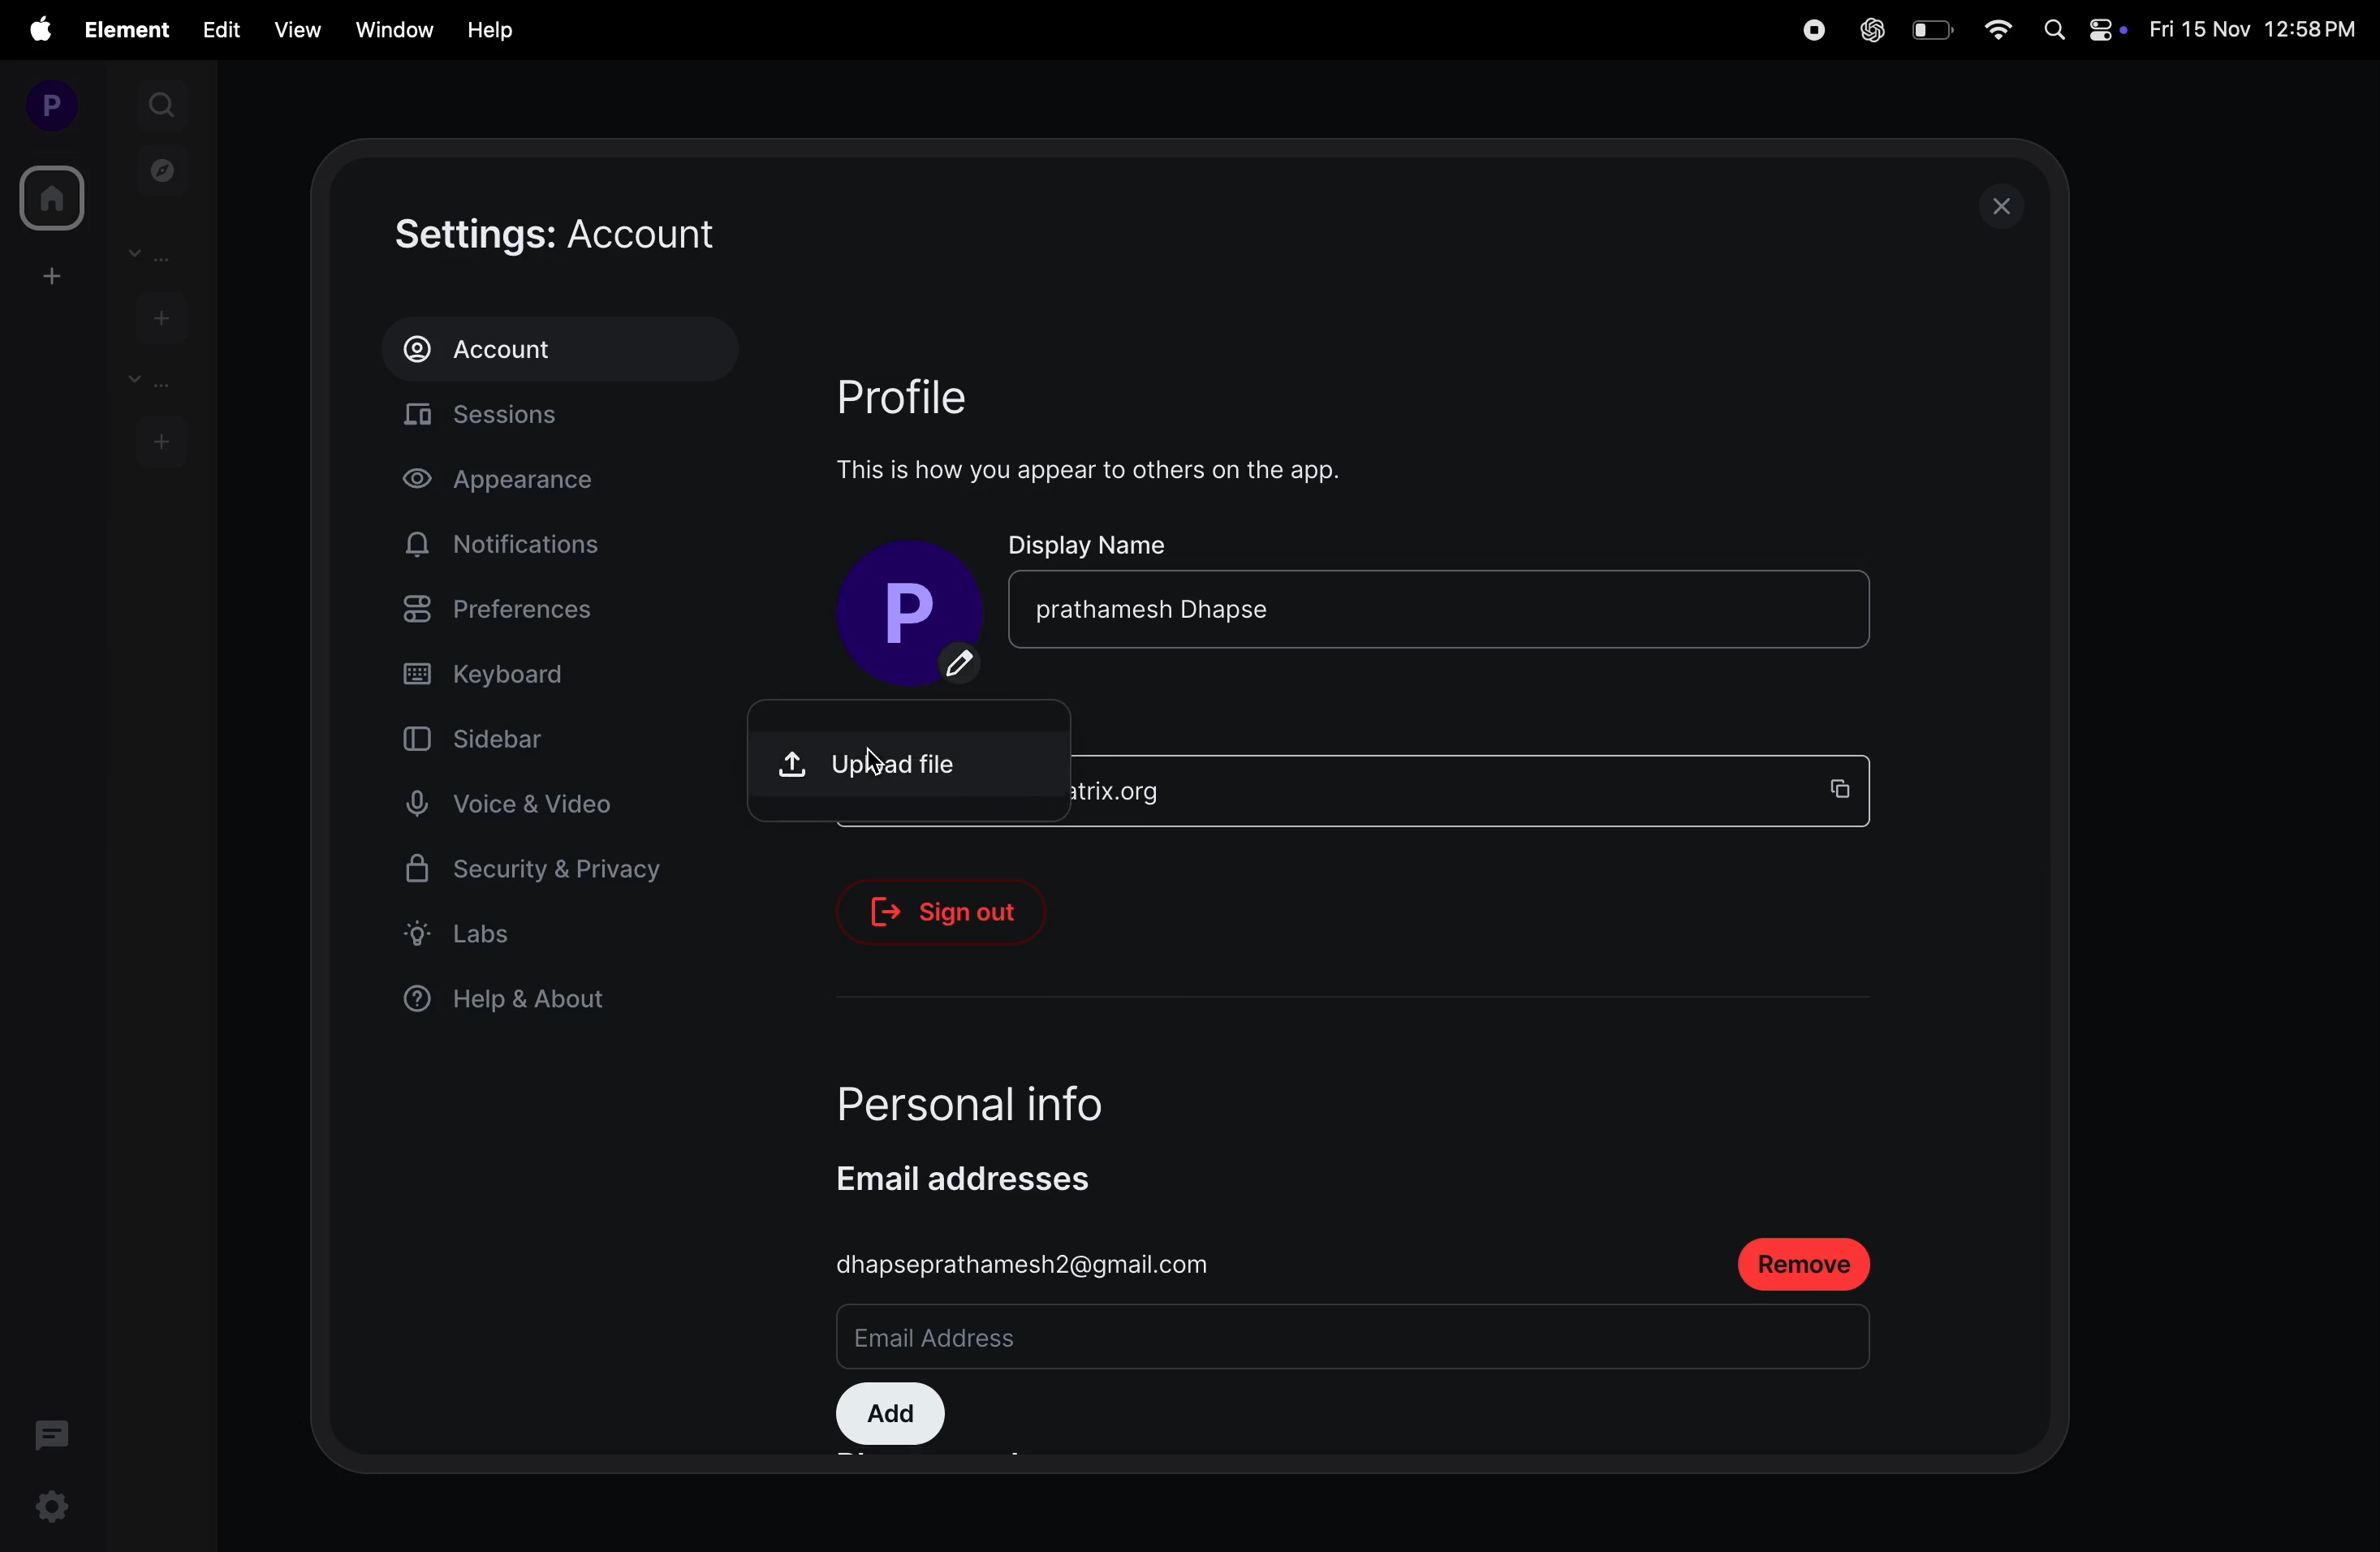 Image resolution: width=2380 pixels, height=1552 pixels. Describe the element at coordinates (1018, 1095) in the screenshot. I see `personal info` at that location.